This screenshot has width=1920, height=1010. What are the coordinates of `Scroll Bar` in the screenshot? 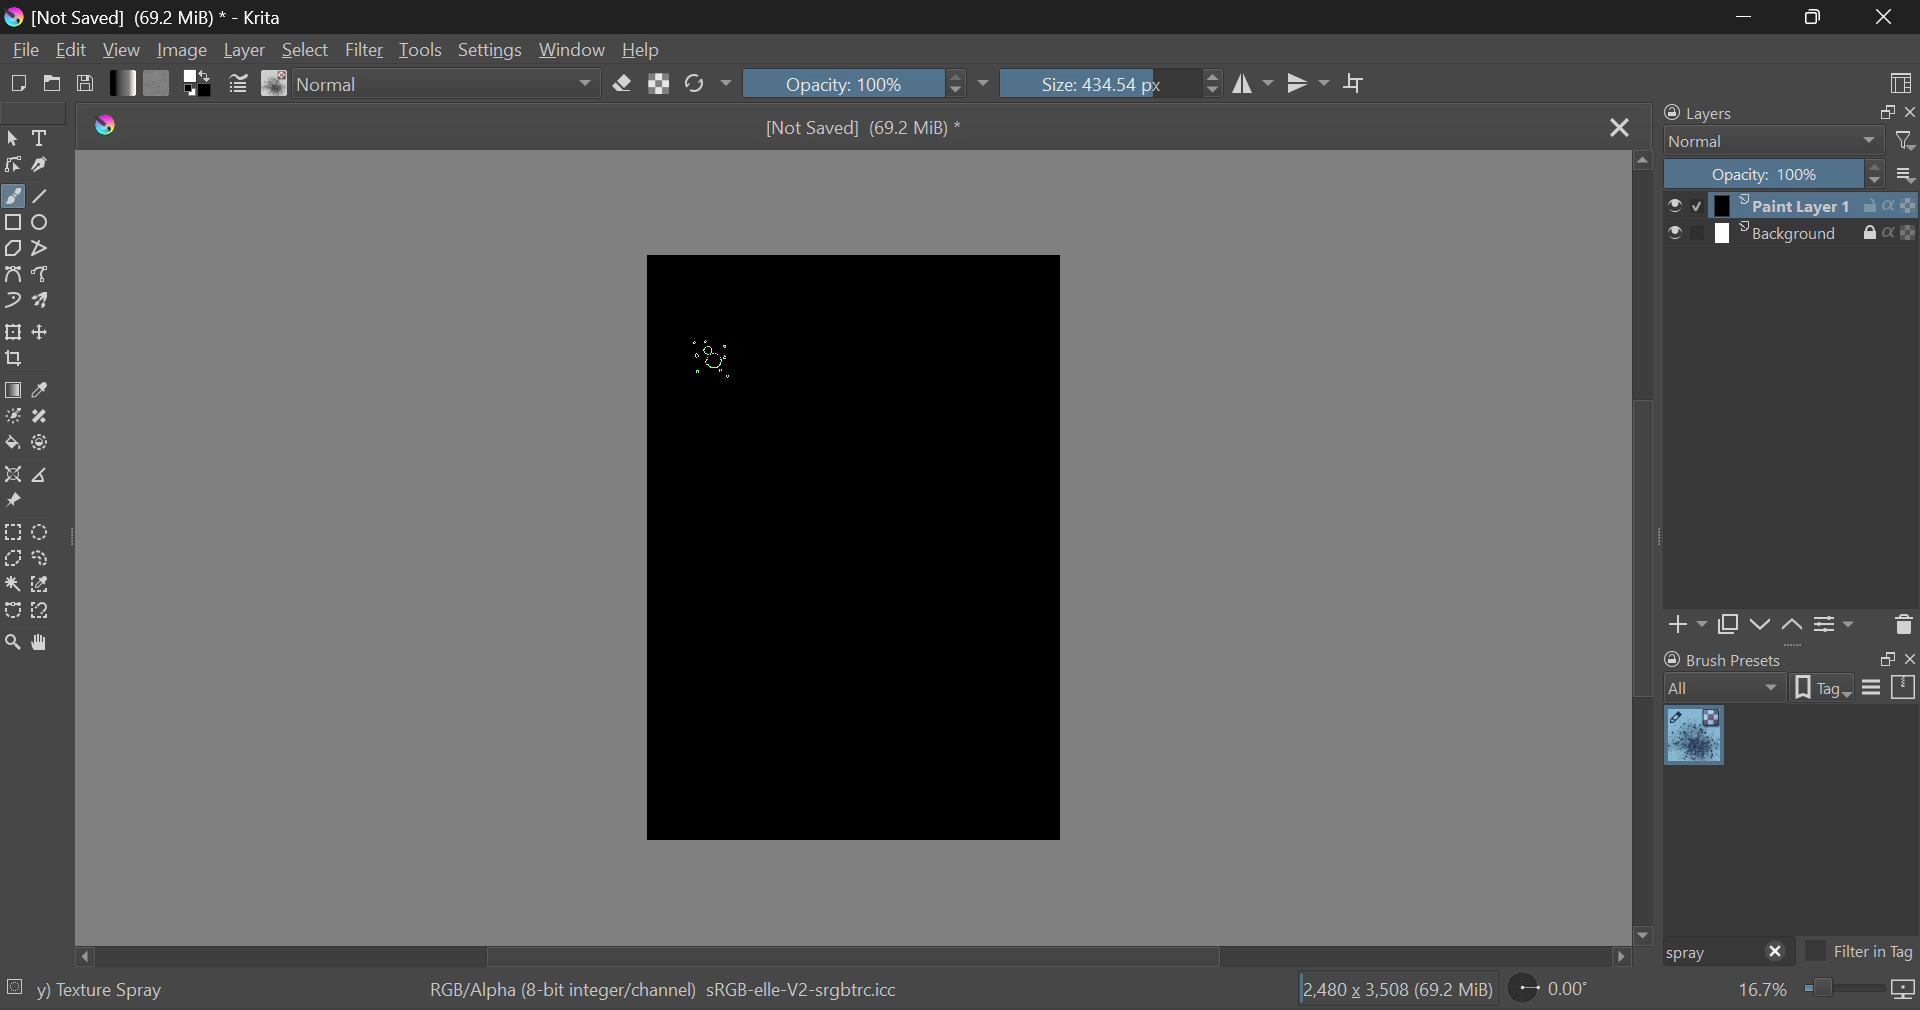 It's located at (1644, 545).